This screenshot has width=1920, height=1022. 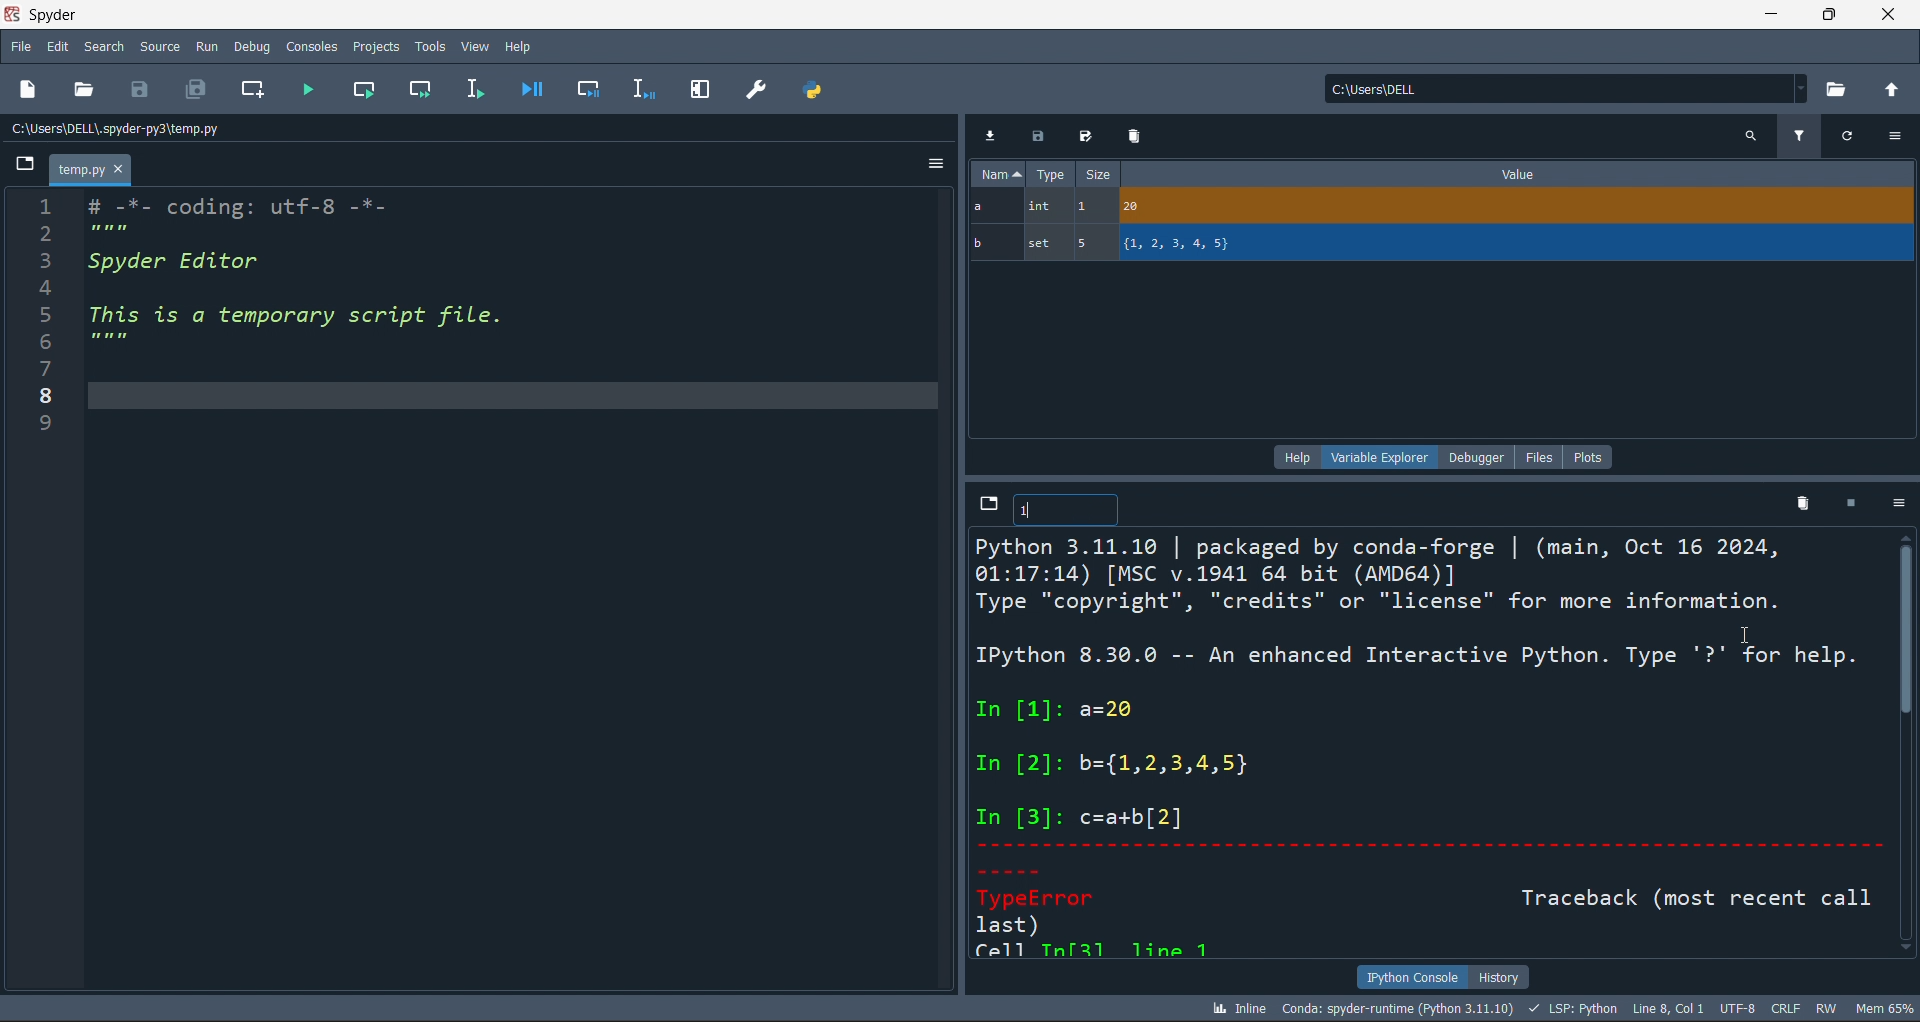 I want to click on history, so click(x=1500, y=975).